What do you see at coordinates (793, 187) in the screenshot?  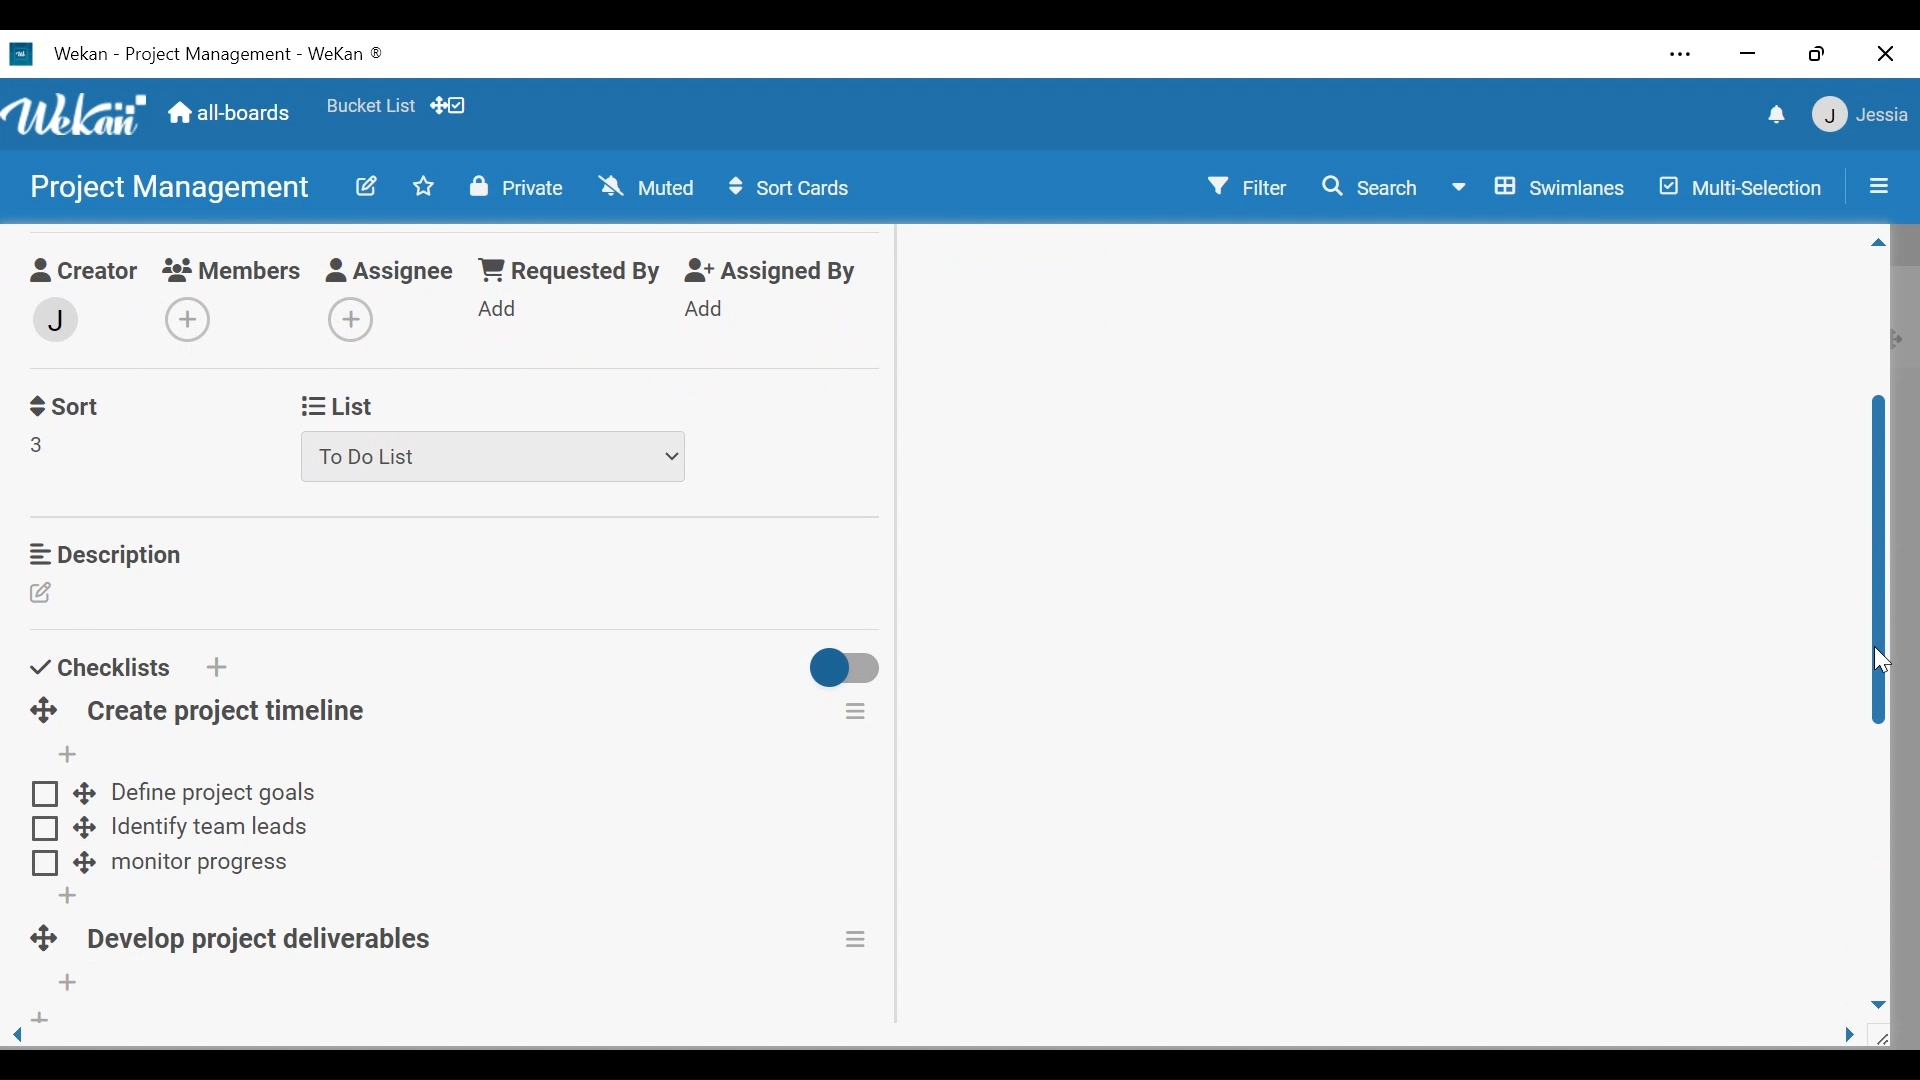 I see `Sort Cards` at bounding box center [793, 187].